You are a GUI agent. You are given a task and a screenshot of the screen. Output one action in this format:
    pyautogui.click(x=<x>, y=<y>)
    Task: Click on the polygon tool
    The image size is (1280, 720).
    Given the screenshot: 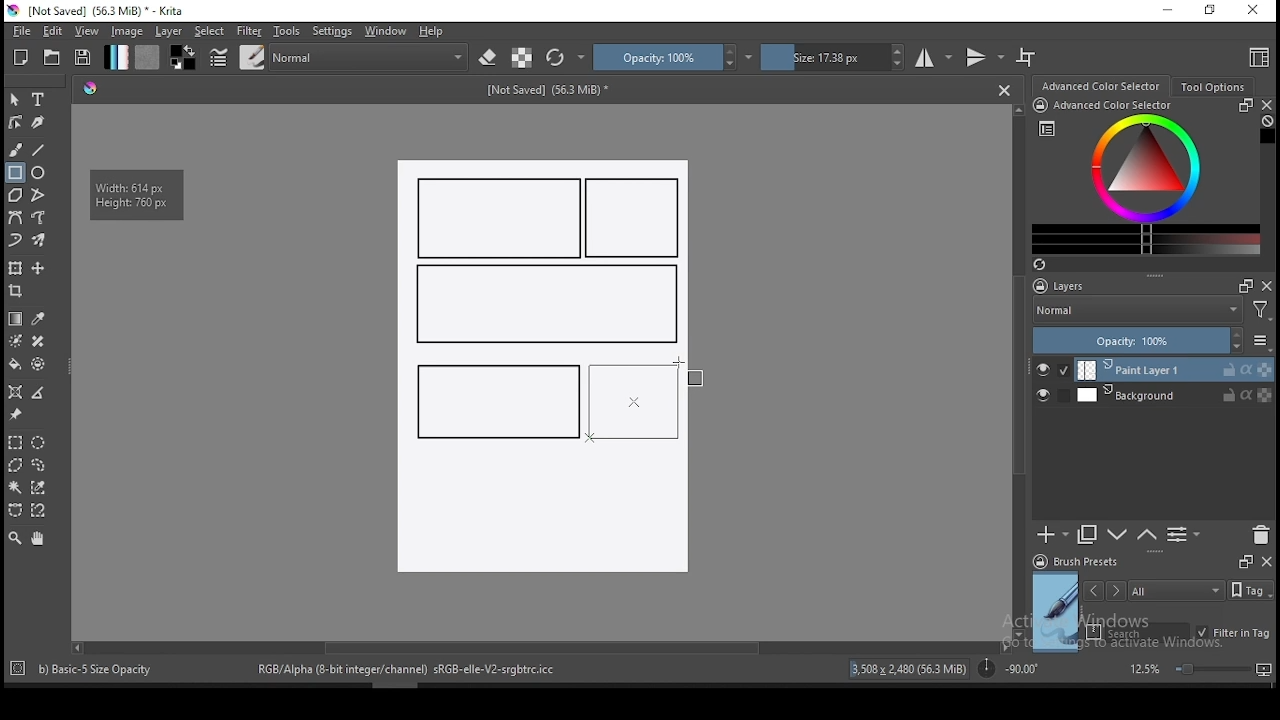 What is the action you would take?
    pyautogui.click(x=14, y=195)
    